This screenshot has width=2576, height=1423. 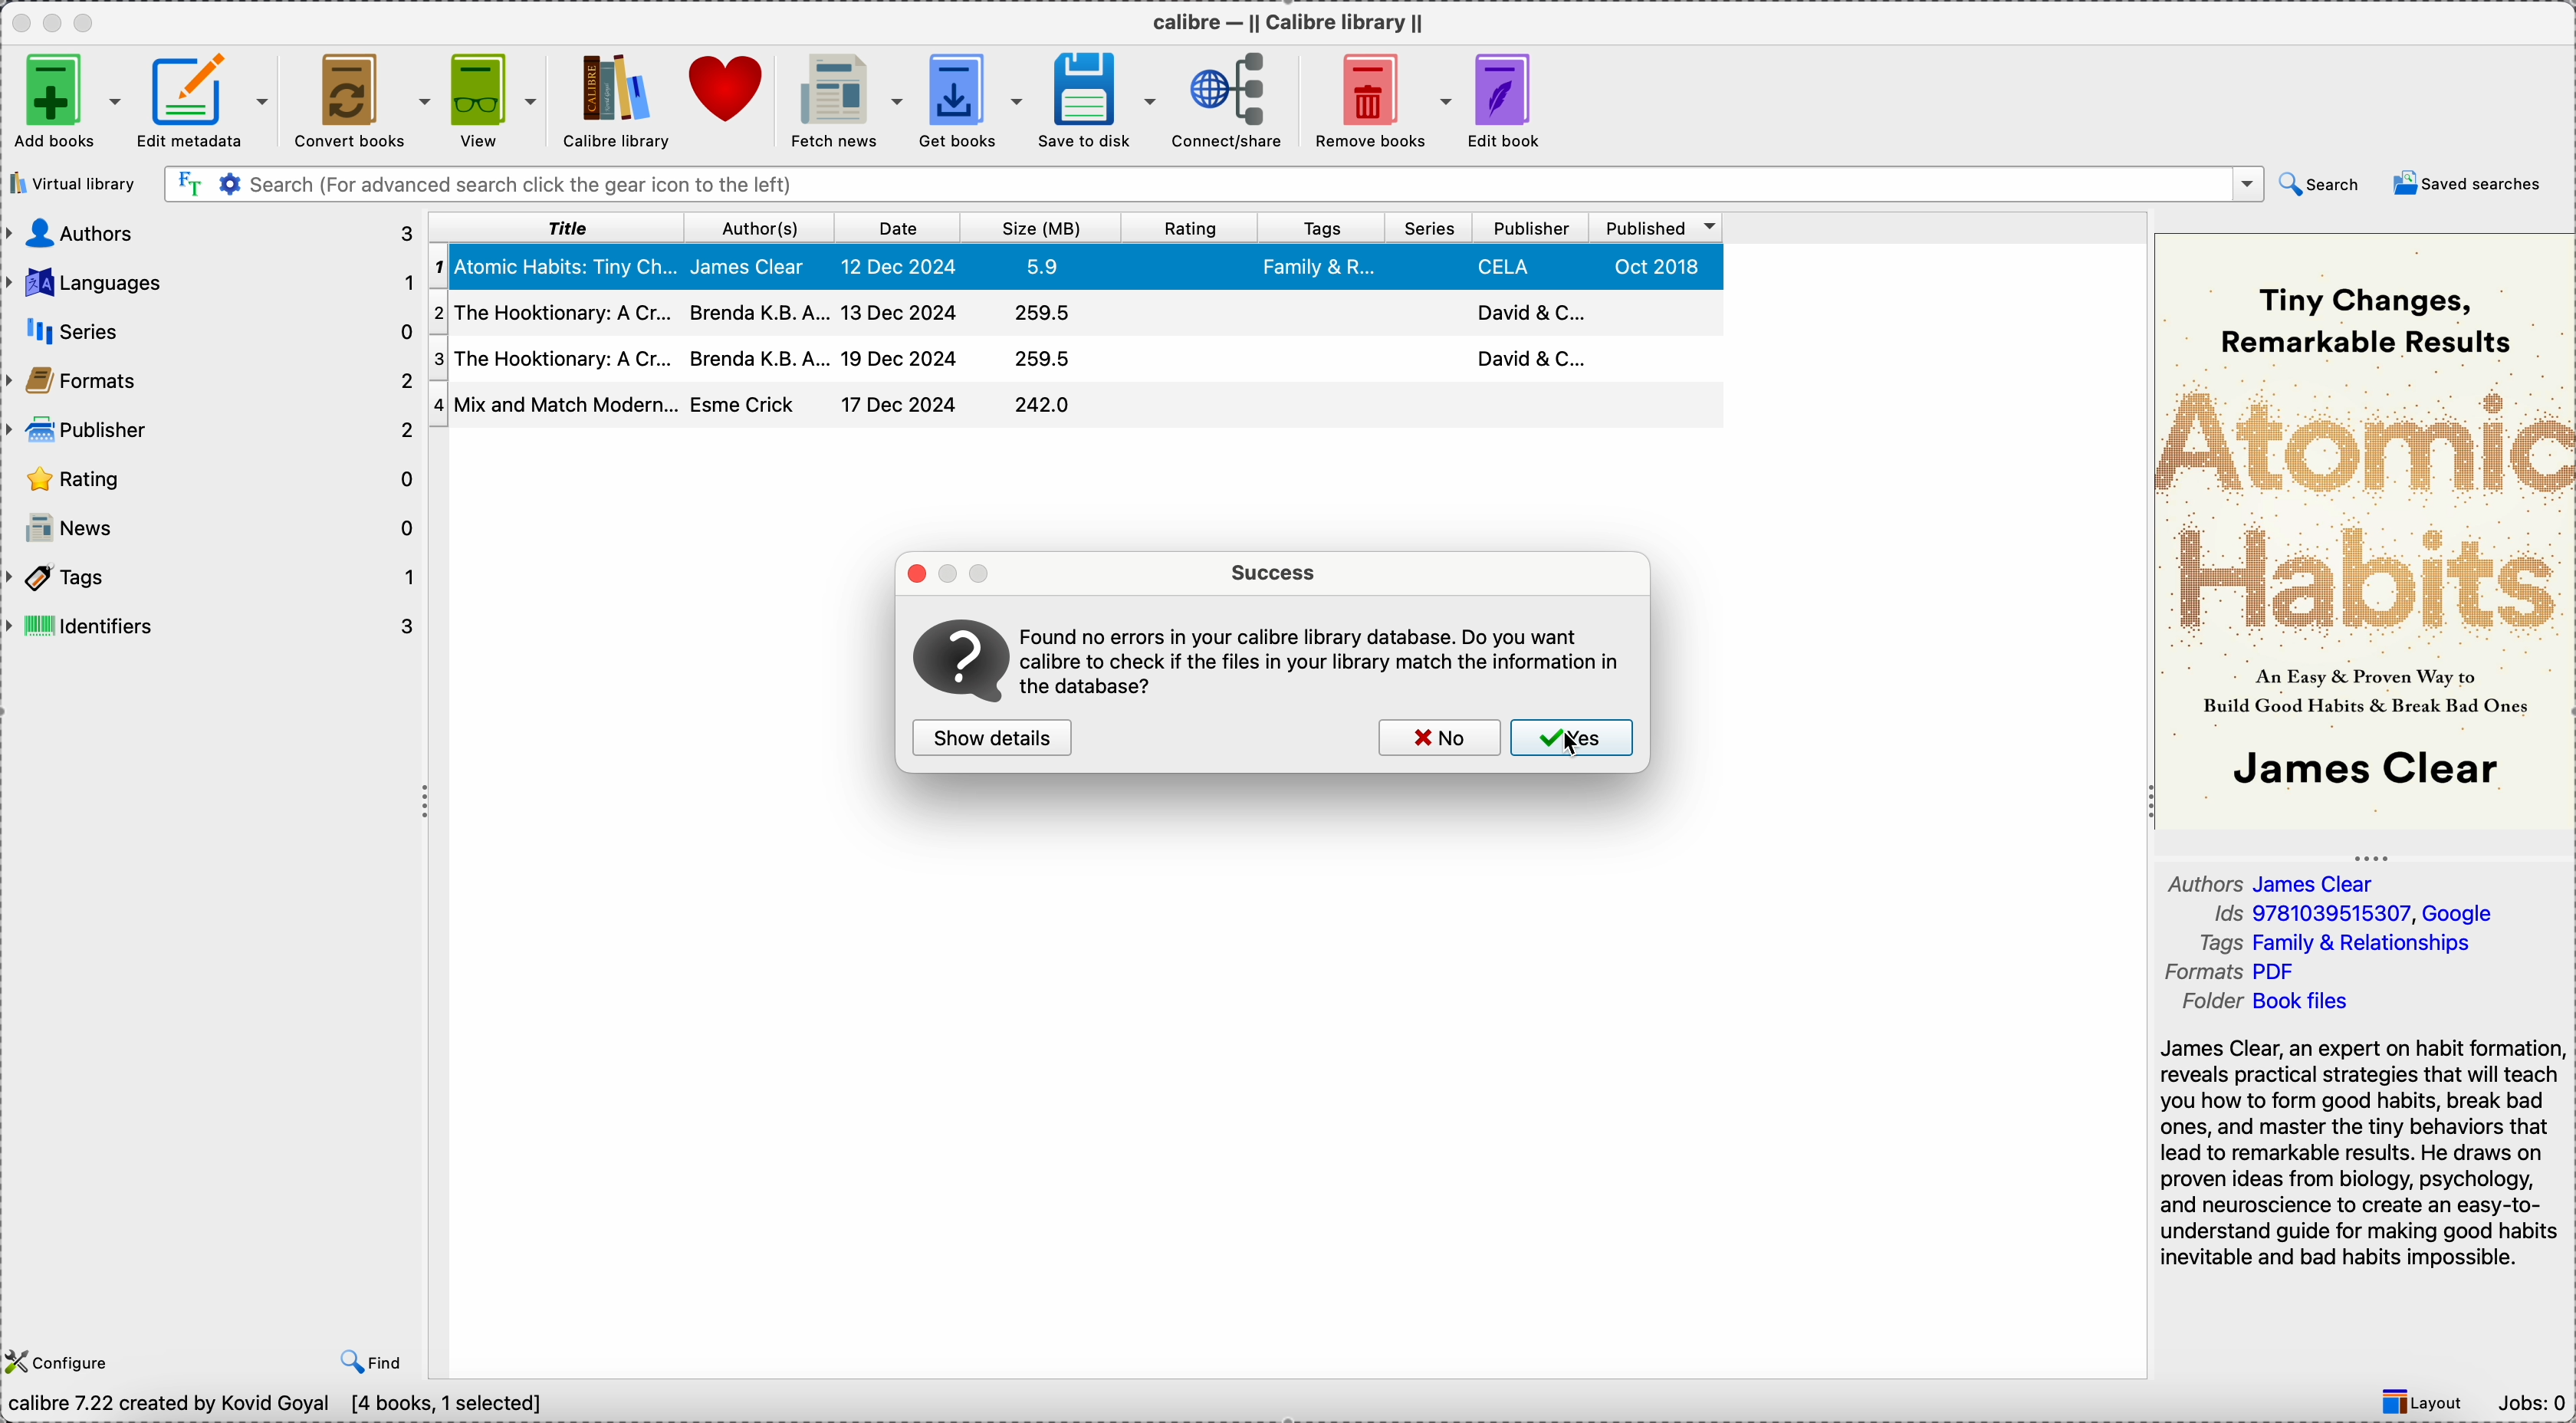 What do you see at coordinates (1513, 101) in the screenshot?
I see `edit book` at bounding box center [1513, 101].